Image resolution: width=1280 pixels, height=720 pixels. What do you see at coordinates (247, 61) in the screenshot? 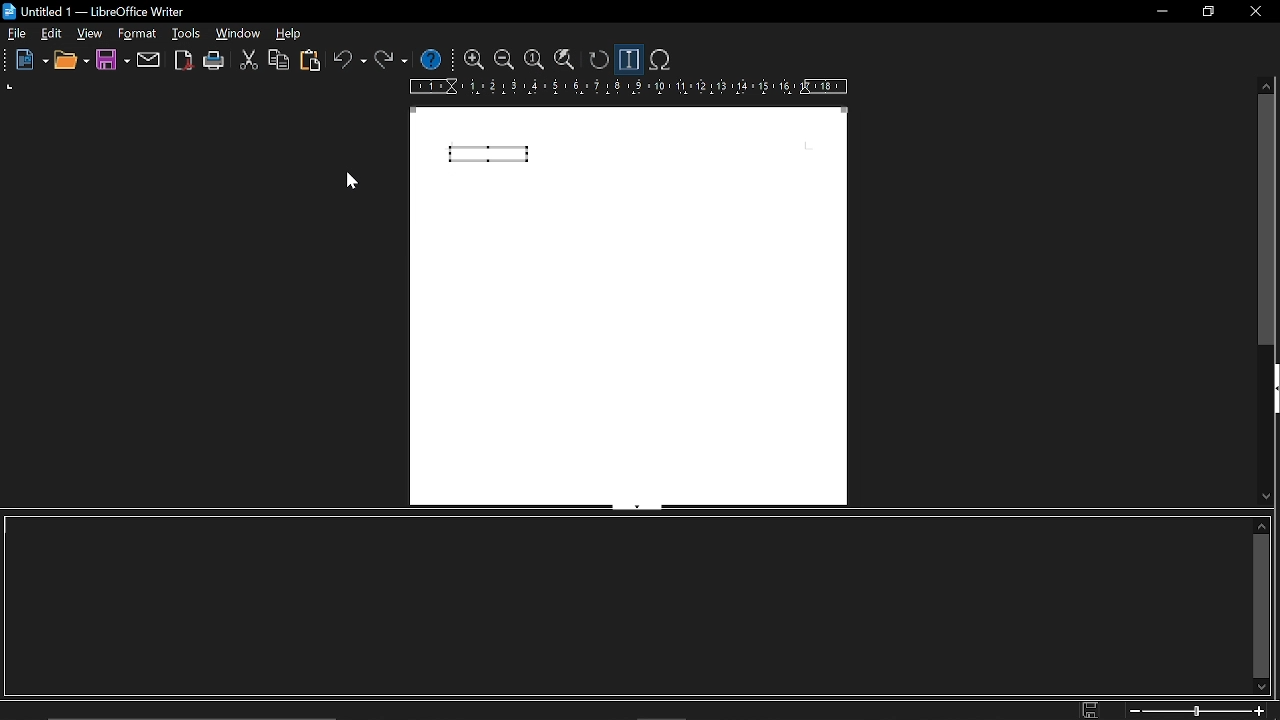
I see `cut ` at bounding box center [247, 61].